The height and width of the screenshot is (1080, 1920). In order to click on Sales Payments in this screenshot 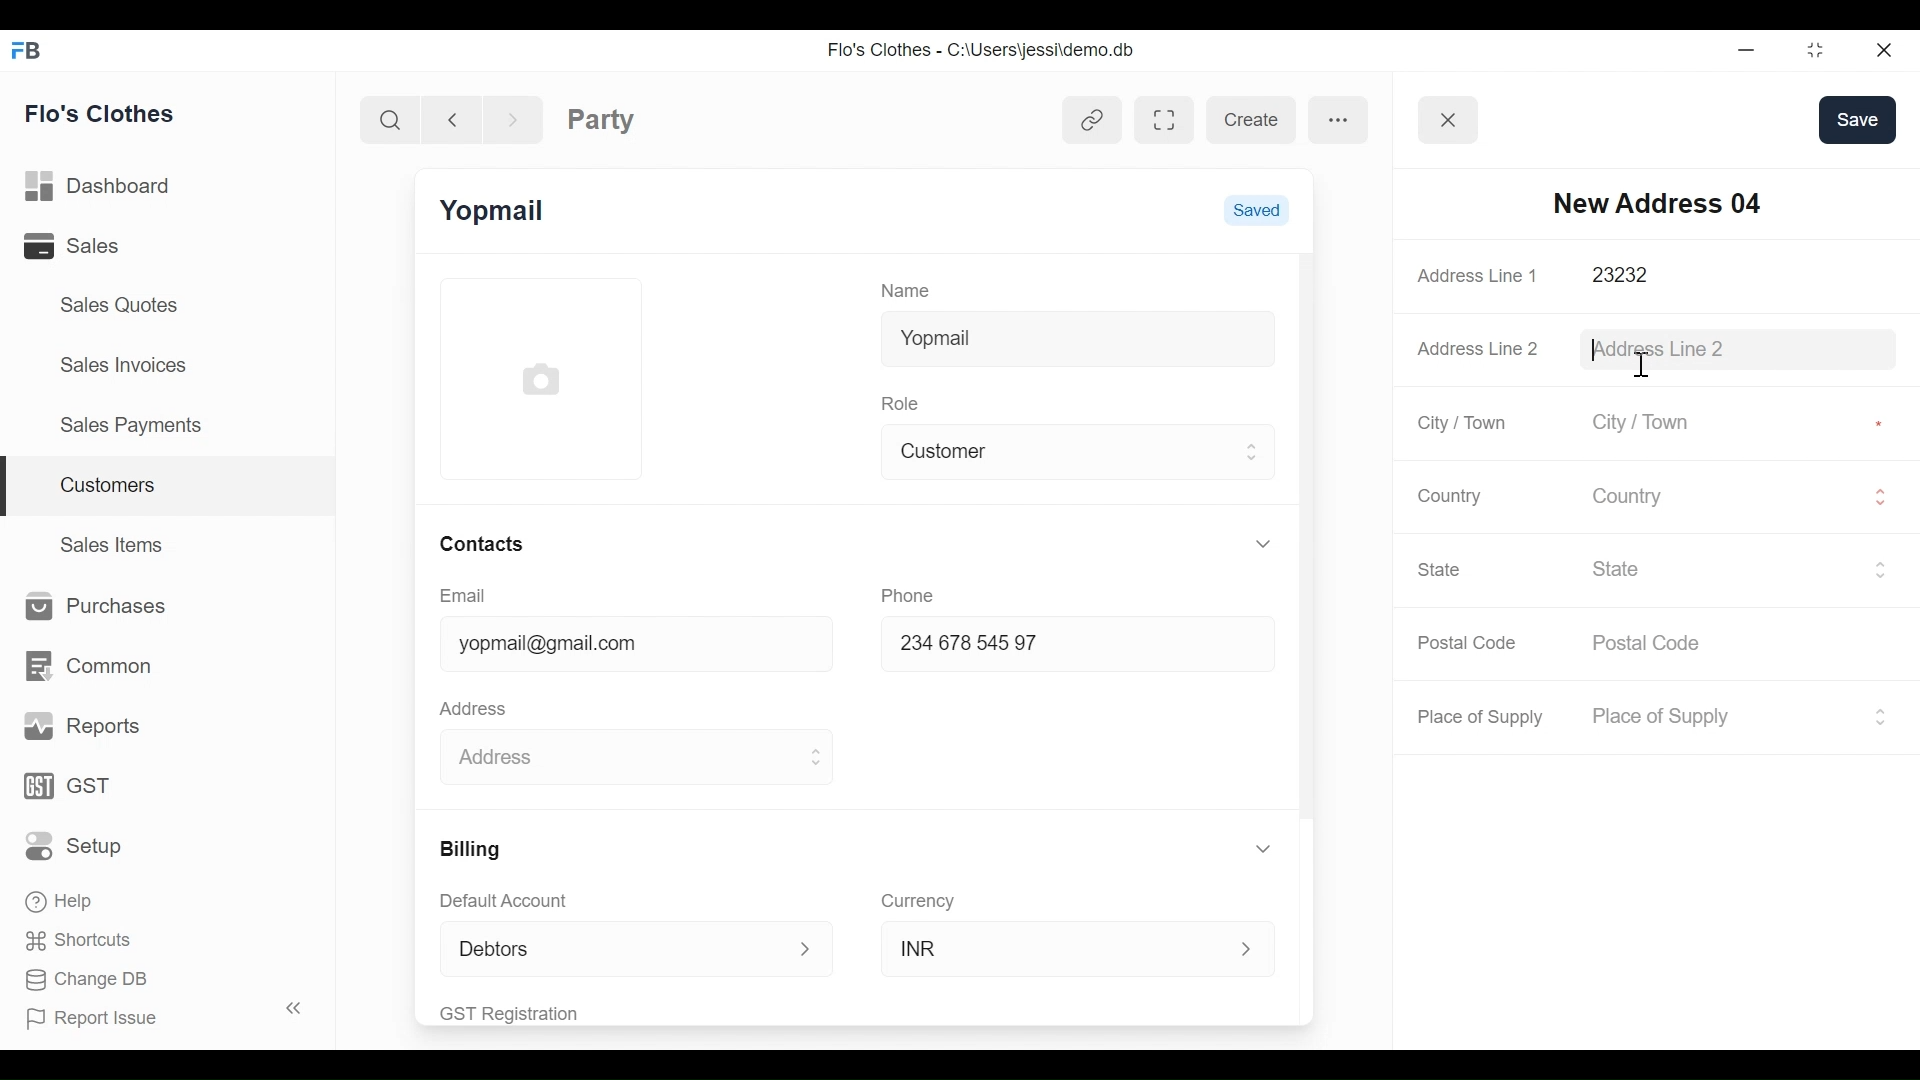, I will do `click(129, 424)`.